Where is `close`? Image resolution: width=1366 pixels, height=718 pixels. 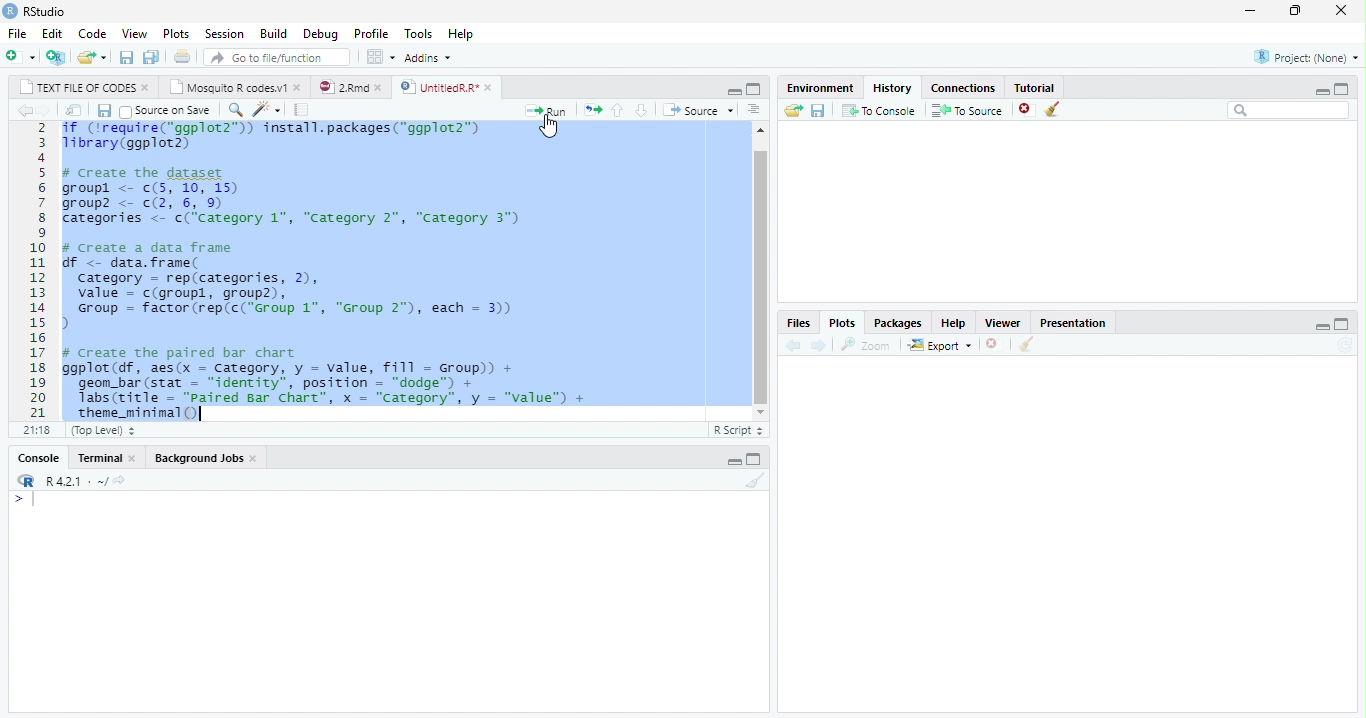
close is located at coordinates (146, 89).